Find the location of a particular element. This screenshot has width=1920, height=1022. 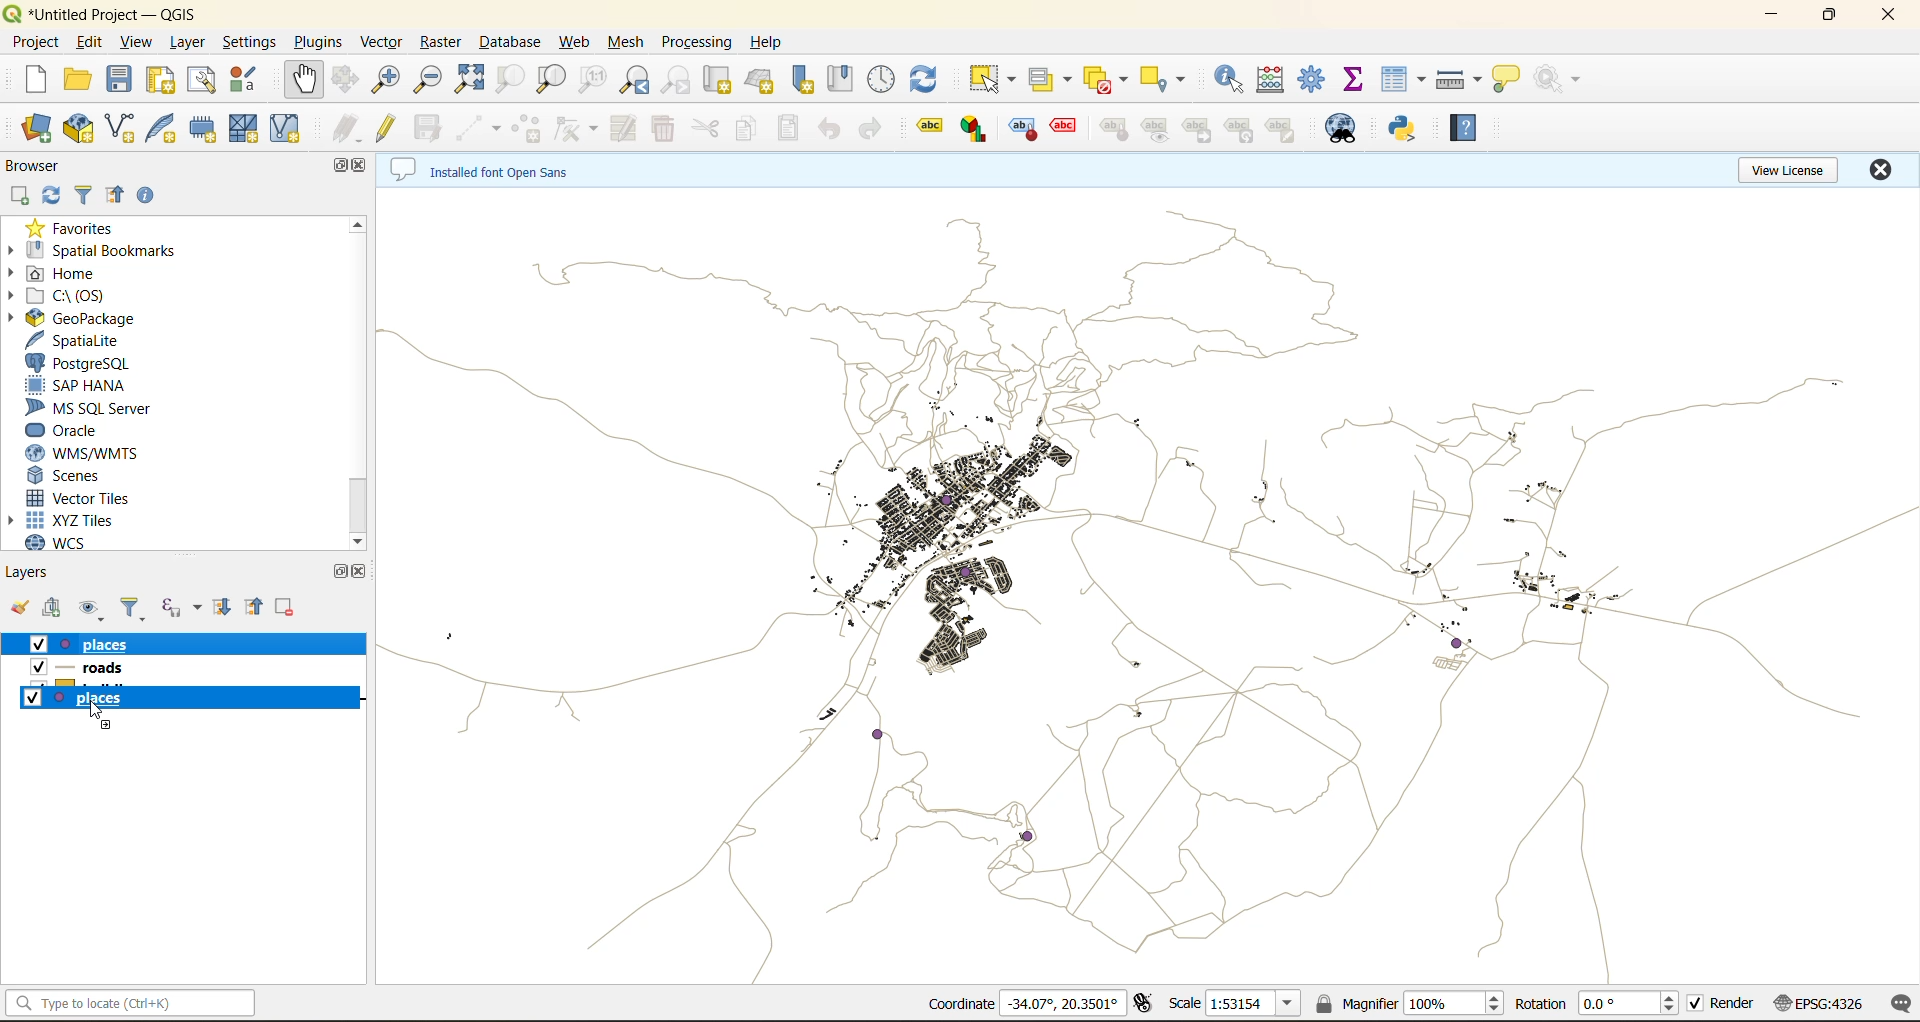

database is located at coordinates (511, 43).